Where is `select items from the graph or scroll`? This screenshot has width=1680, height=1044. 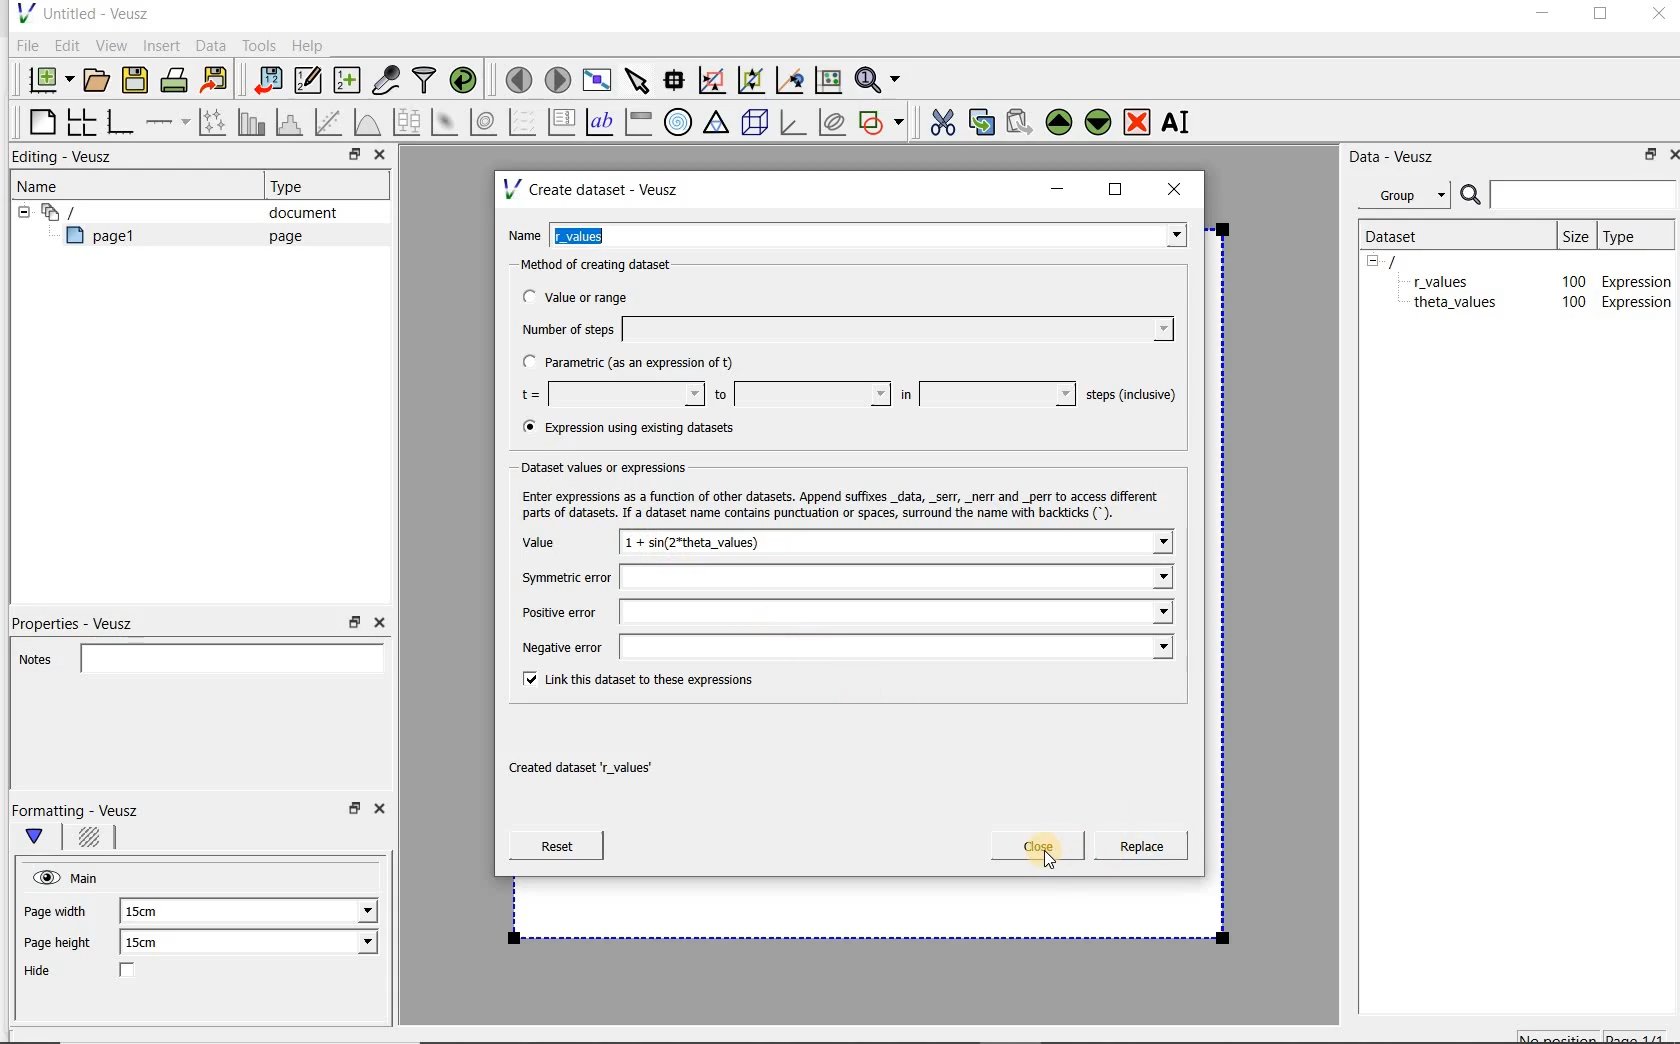
select items from the graph or scroll is located at coordinates (636, 78).